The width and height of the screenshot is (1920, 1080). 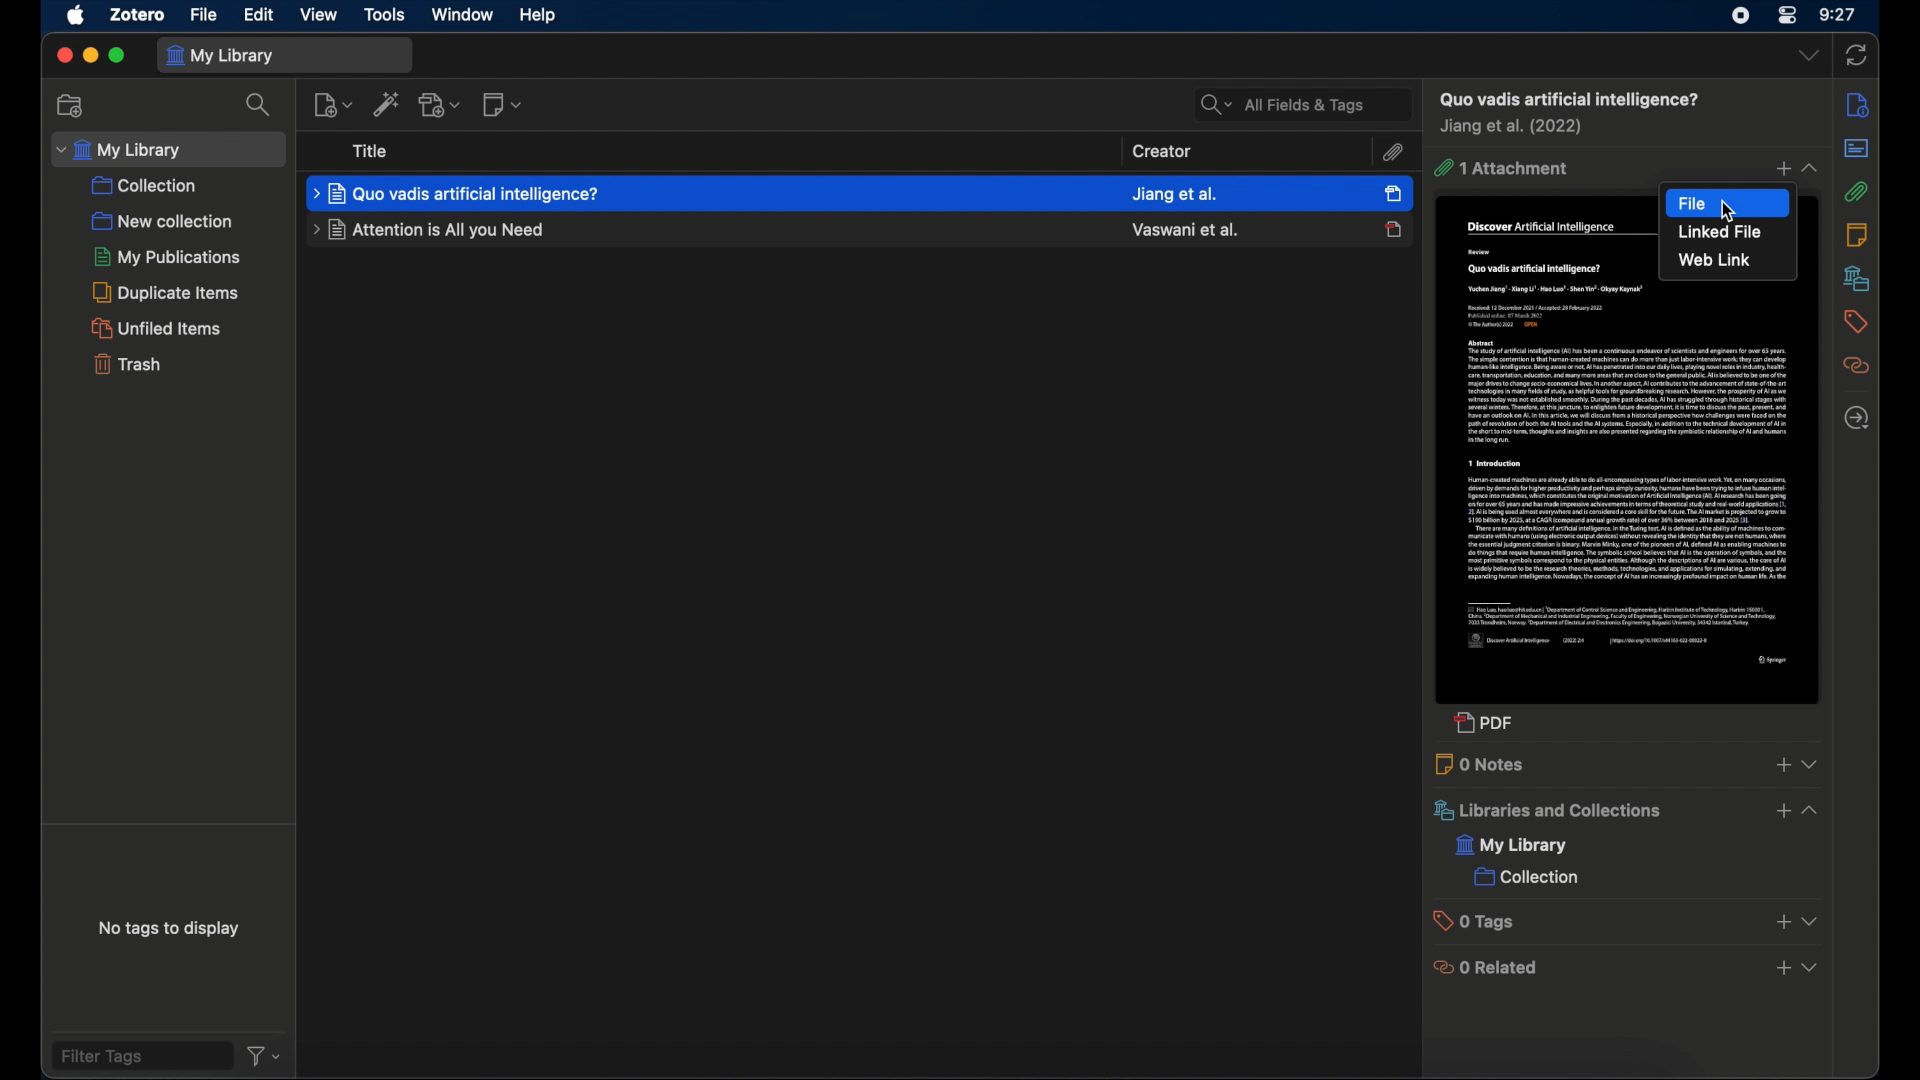 I want to click on 0 notes, so click(x=1482, y=764).